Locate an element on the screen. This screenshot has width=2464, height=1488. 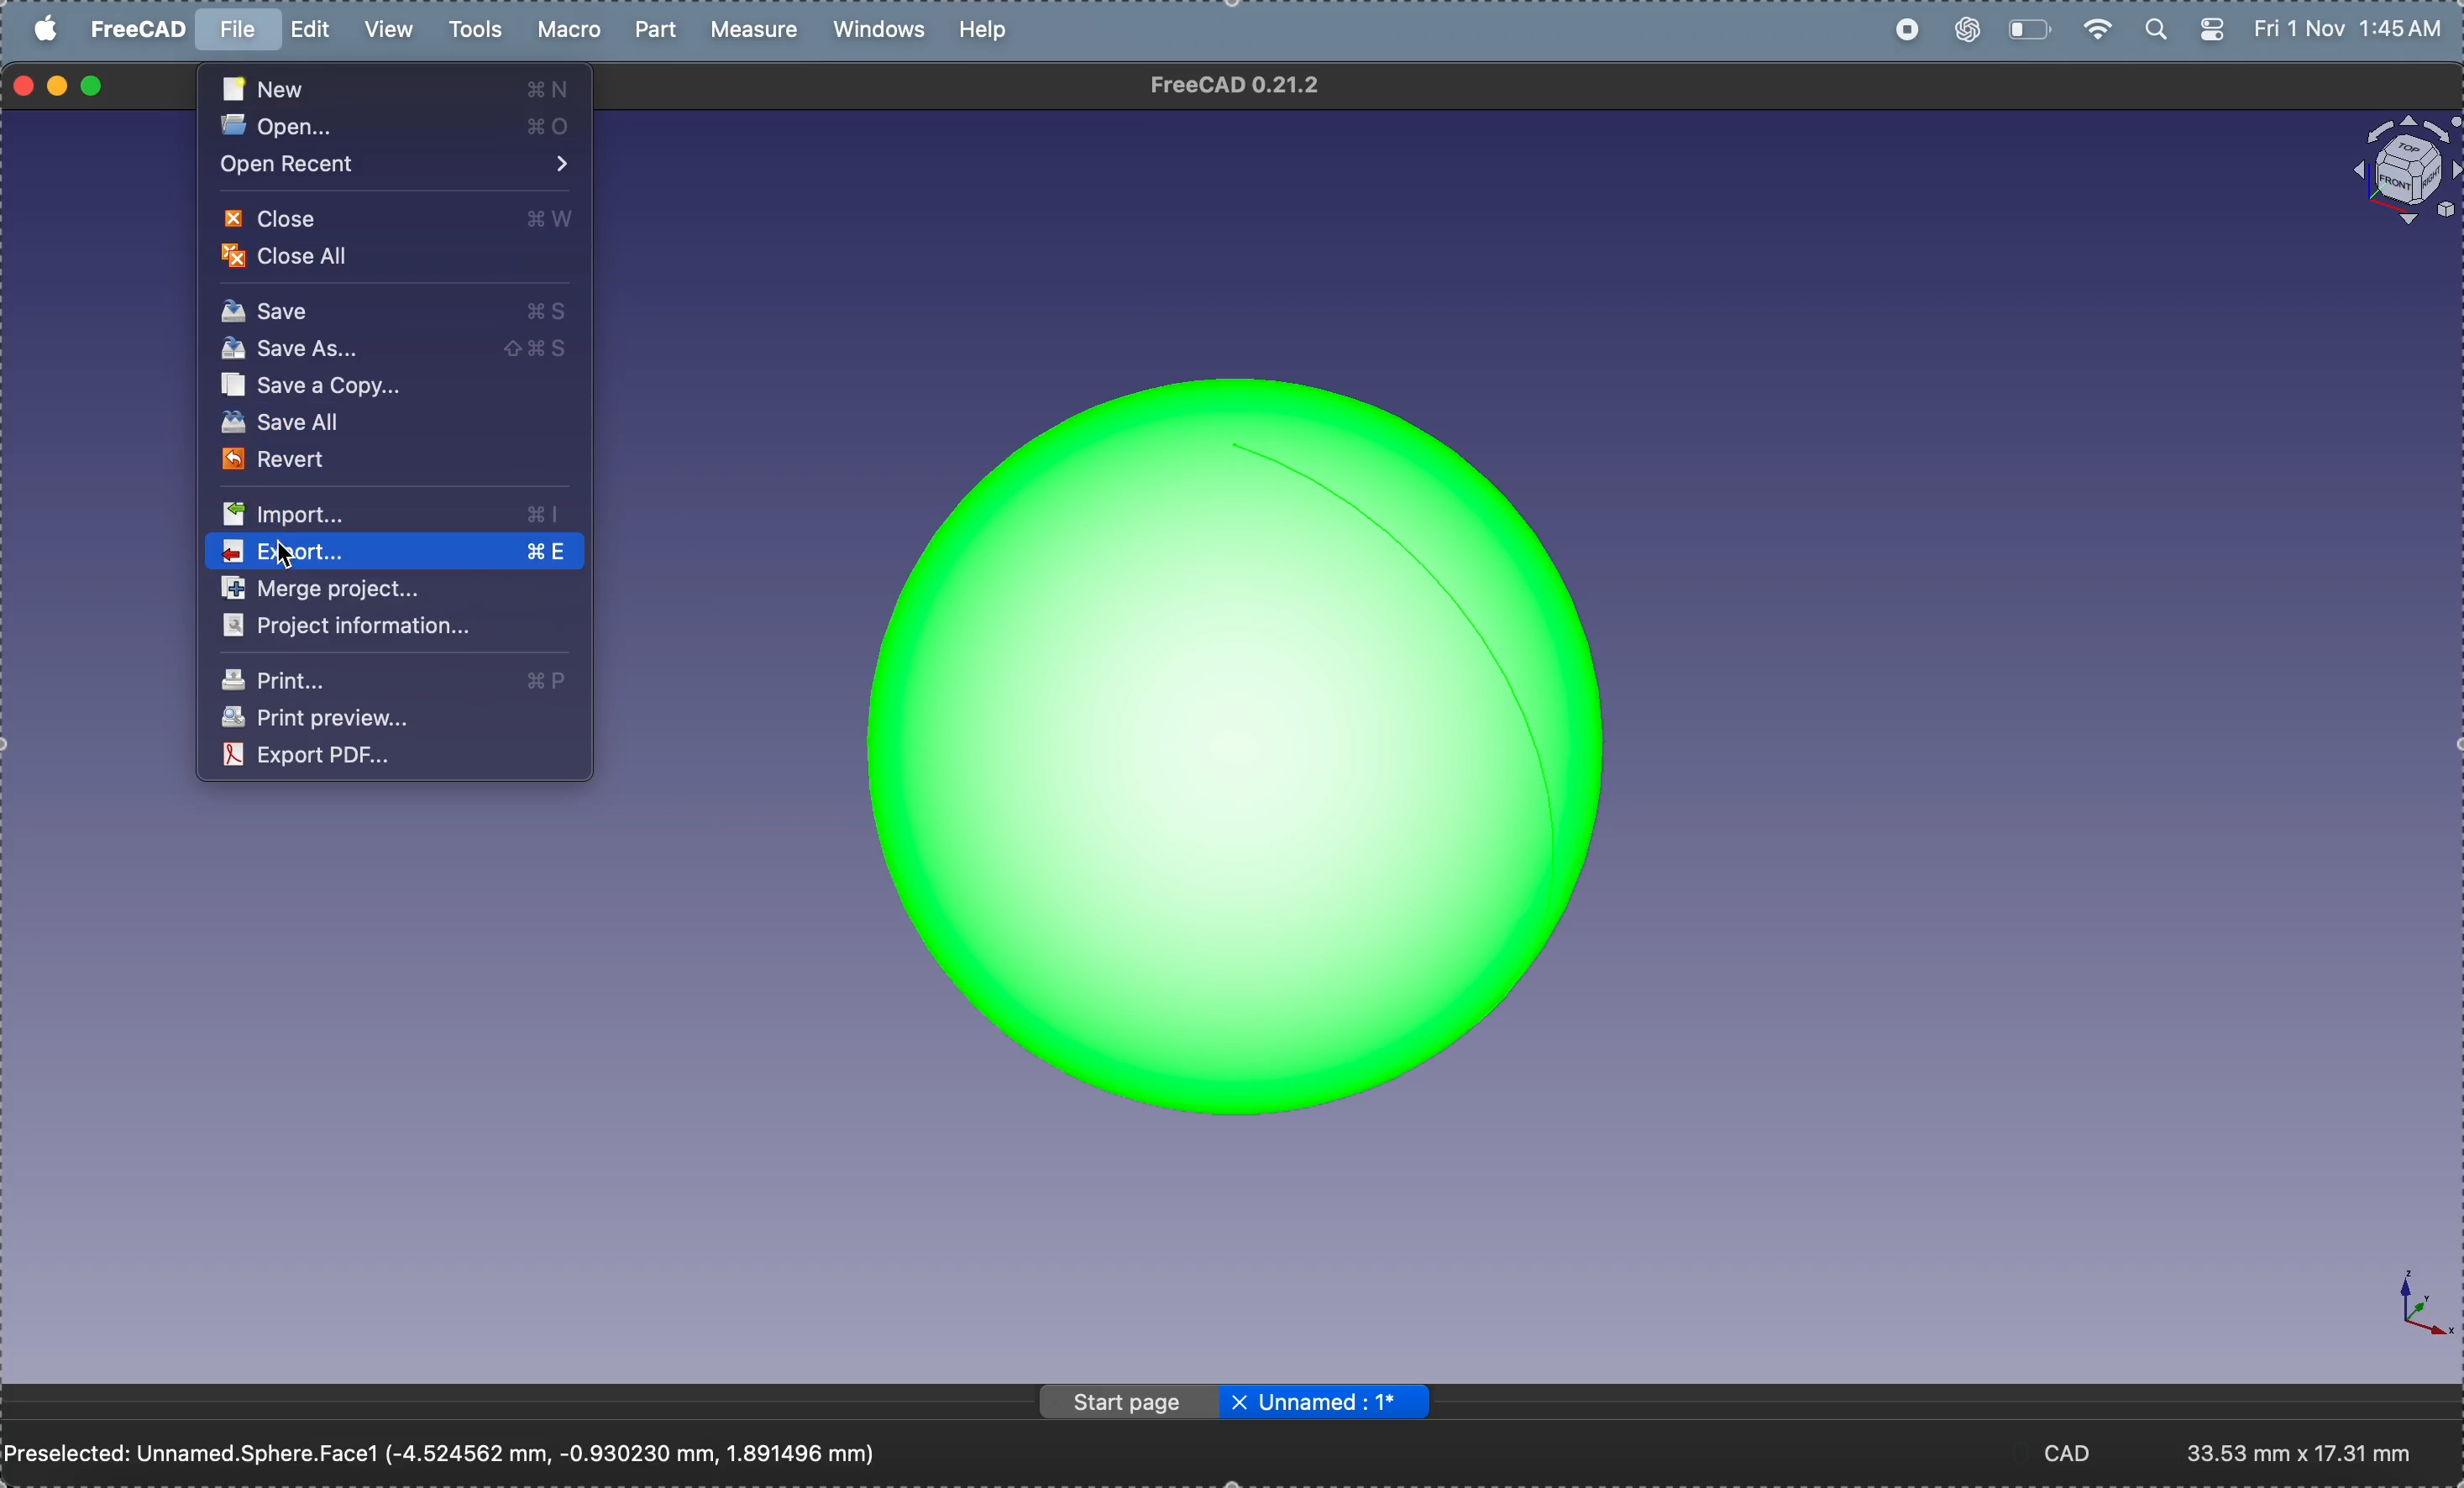
revert is located at coordinates (412, 462).